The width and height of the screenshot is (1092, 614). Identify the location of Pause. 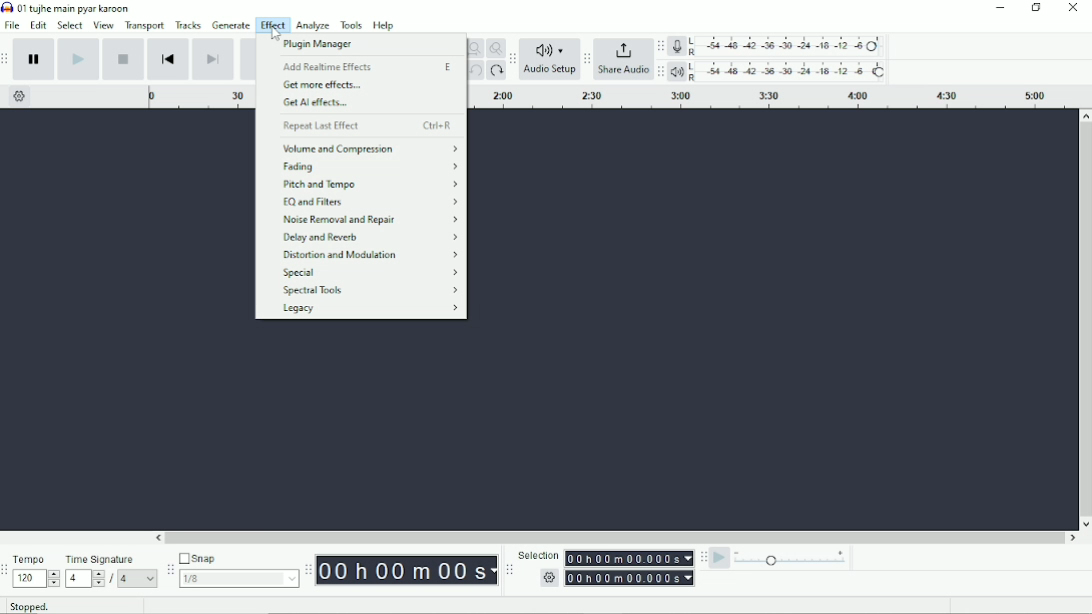
(34, 59).